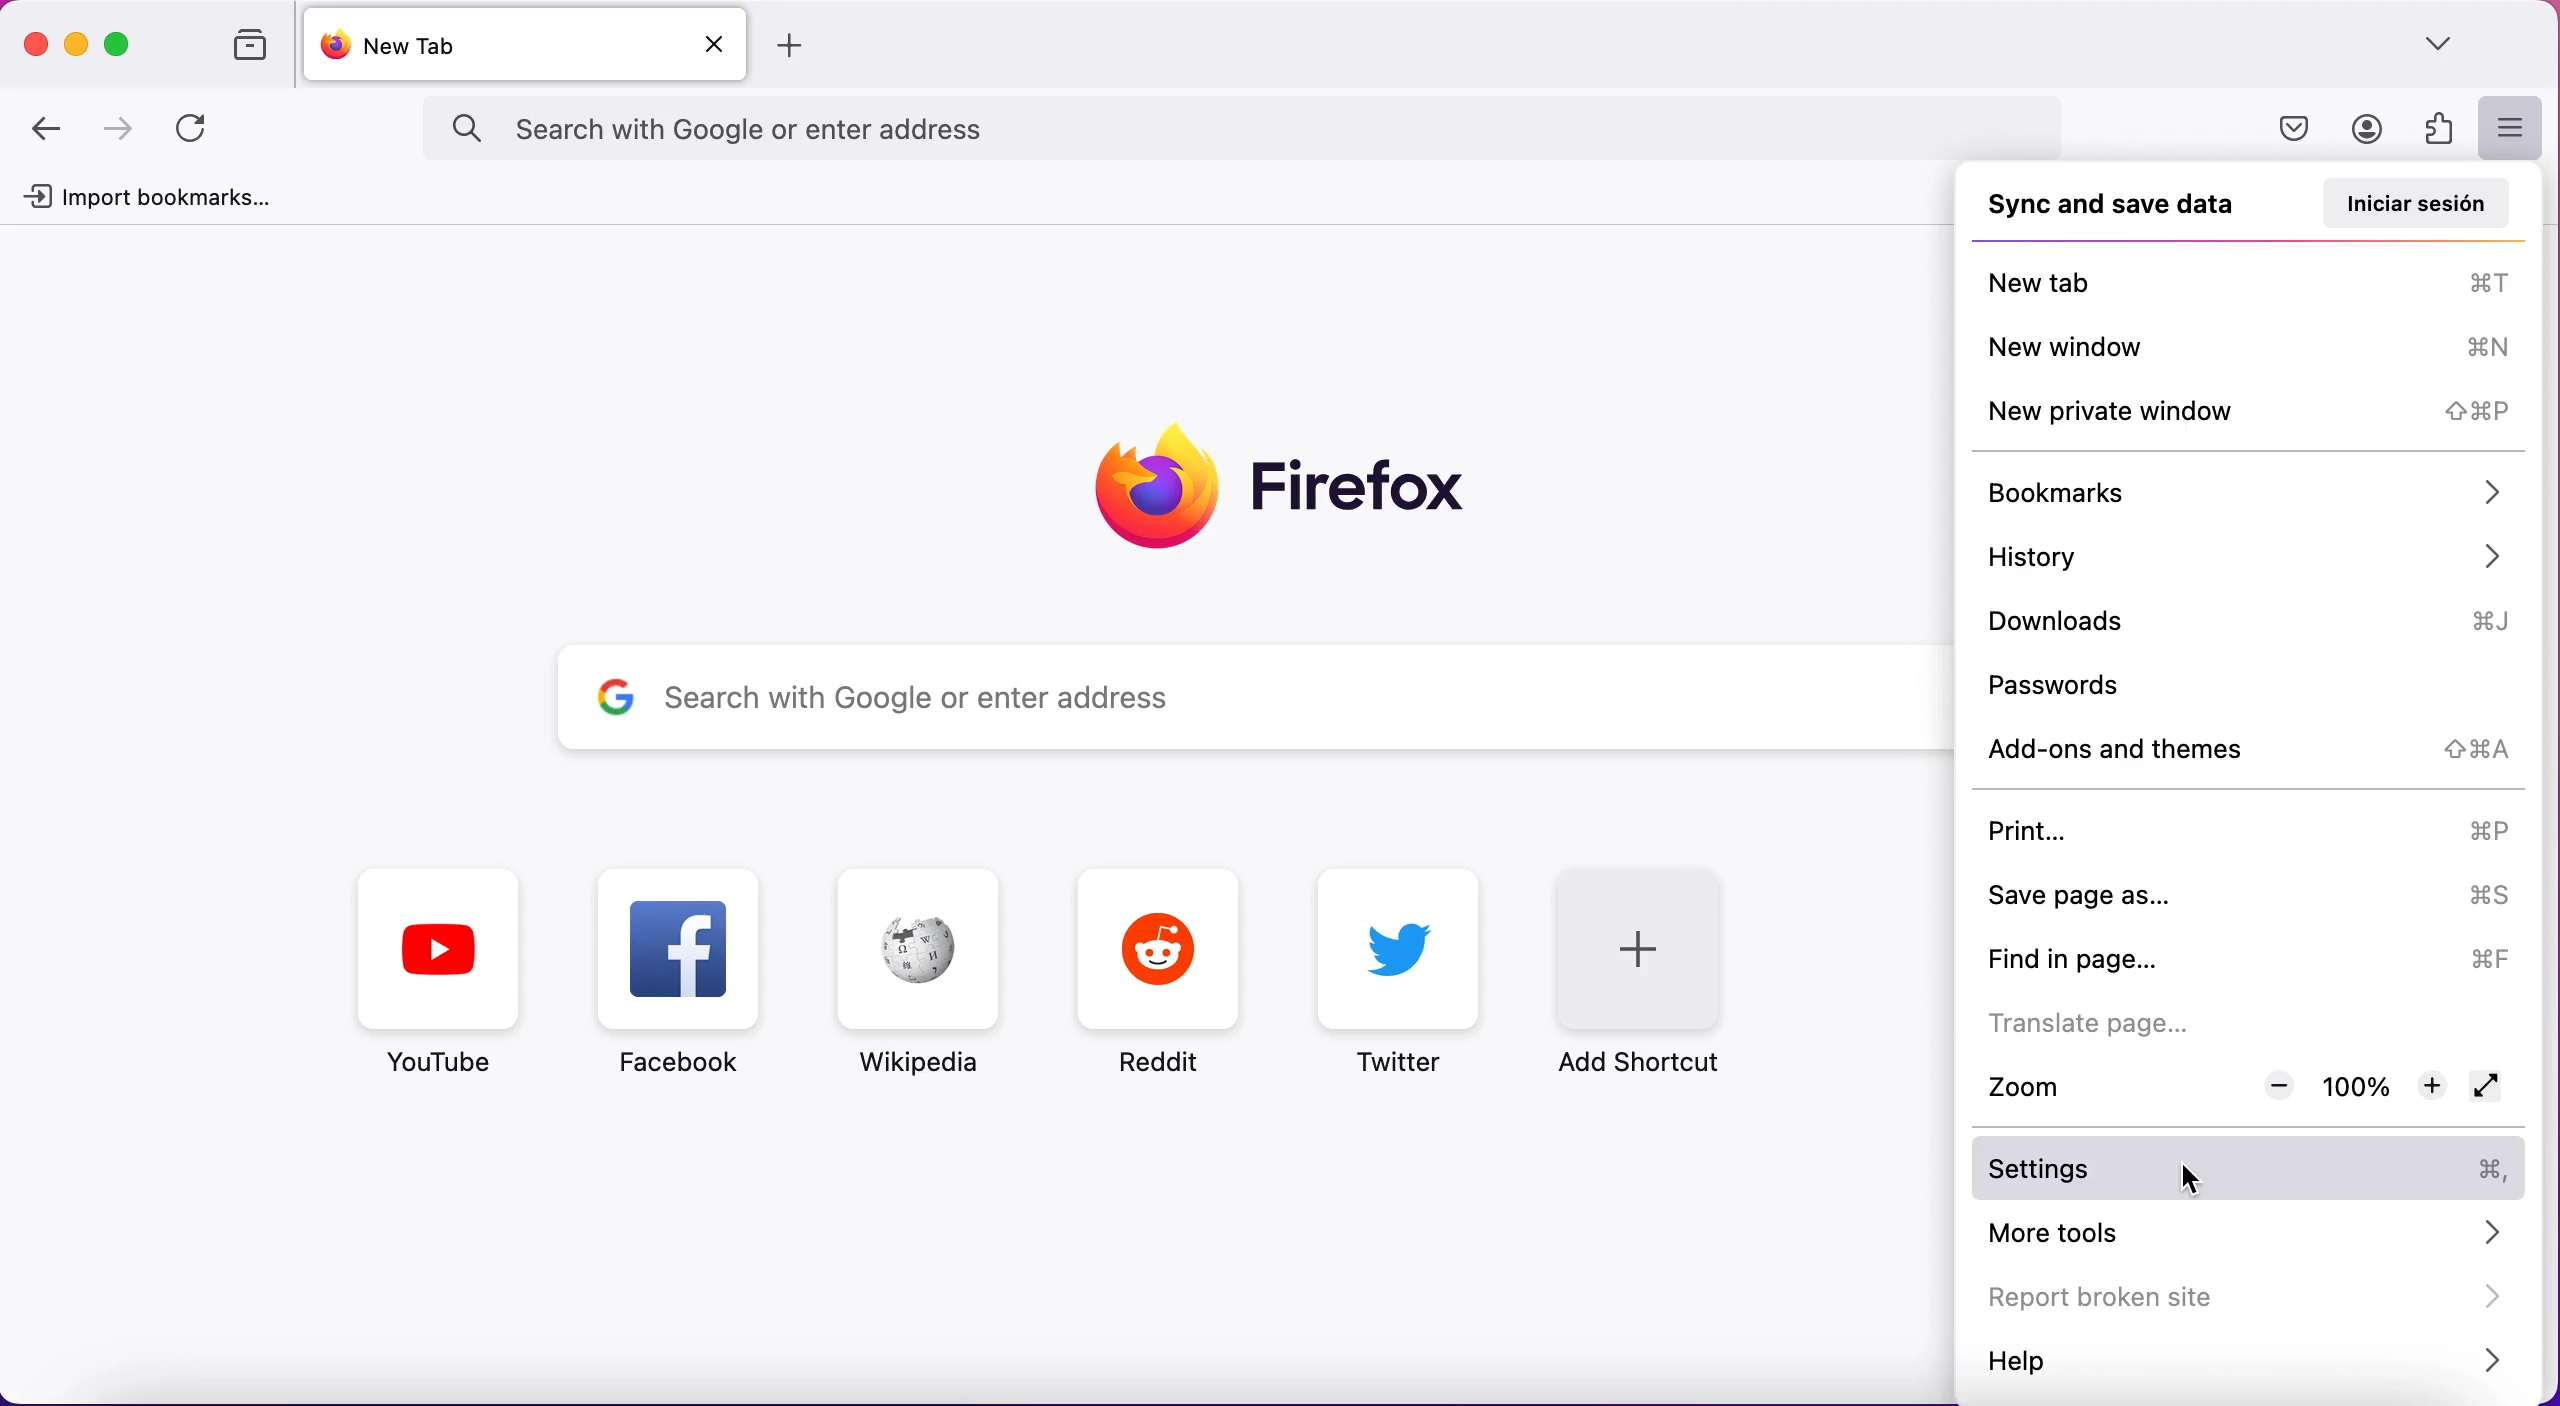  What do you see at coordinates (1405, 971) in the screenshot?
I see `Twitter` at bounding box center [1405, 971].